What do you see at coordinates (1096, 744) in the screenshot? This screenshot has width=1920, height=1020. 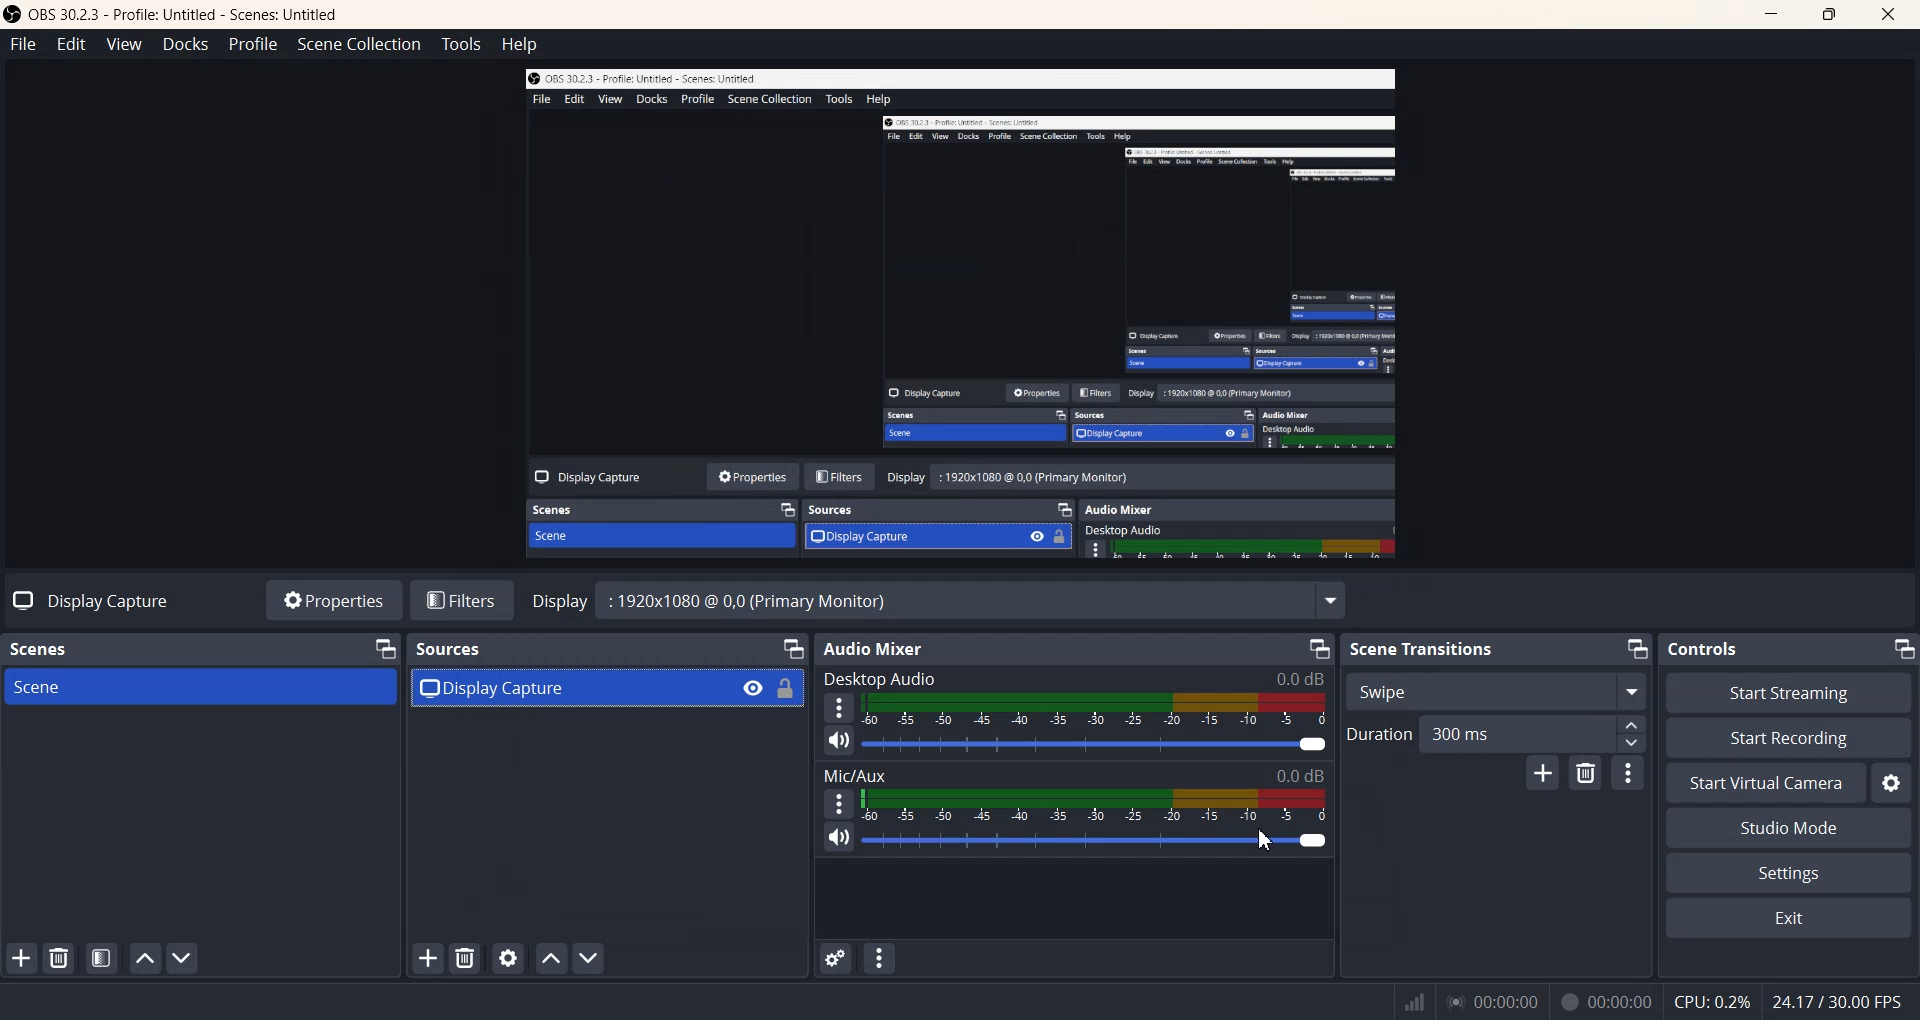 I see `Volume Adjuster` at bounding box center [1096, 744].